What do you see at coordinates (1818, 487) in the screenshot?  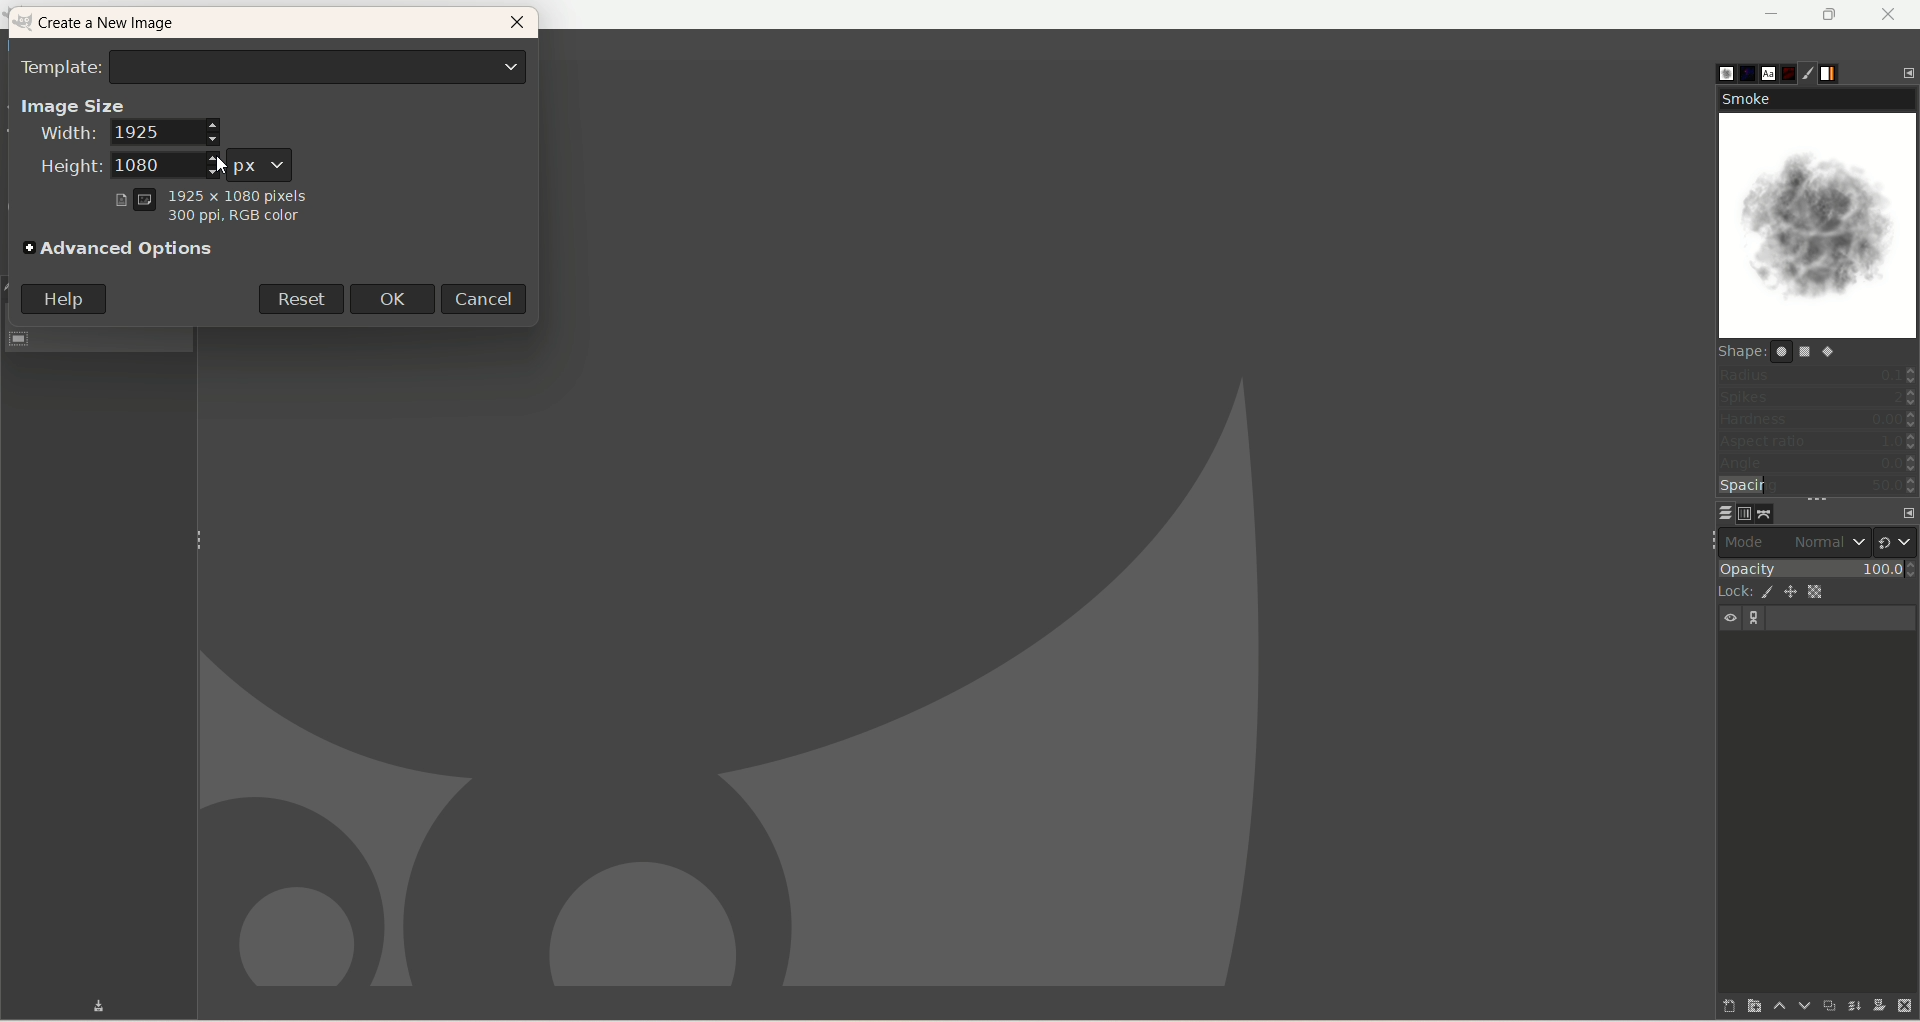 I see `spacing` at bounding box center [1818, 487].